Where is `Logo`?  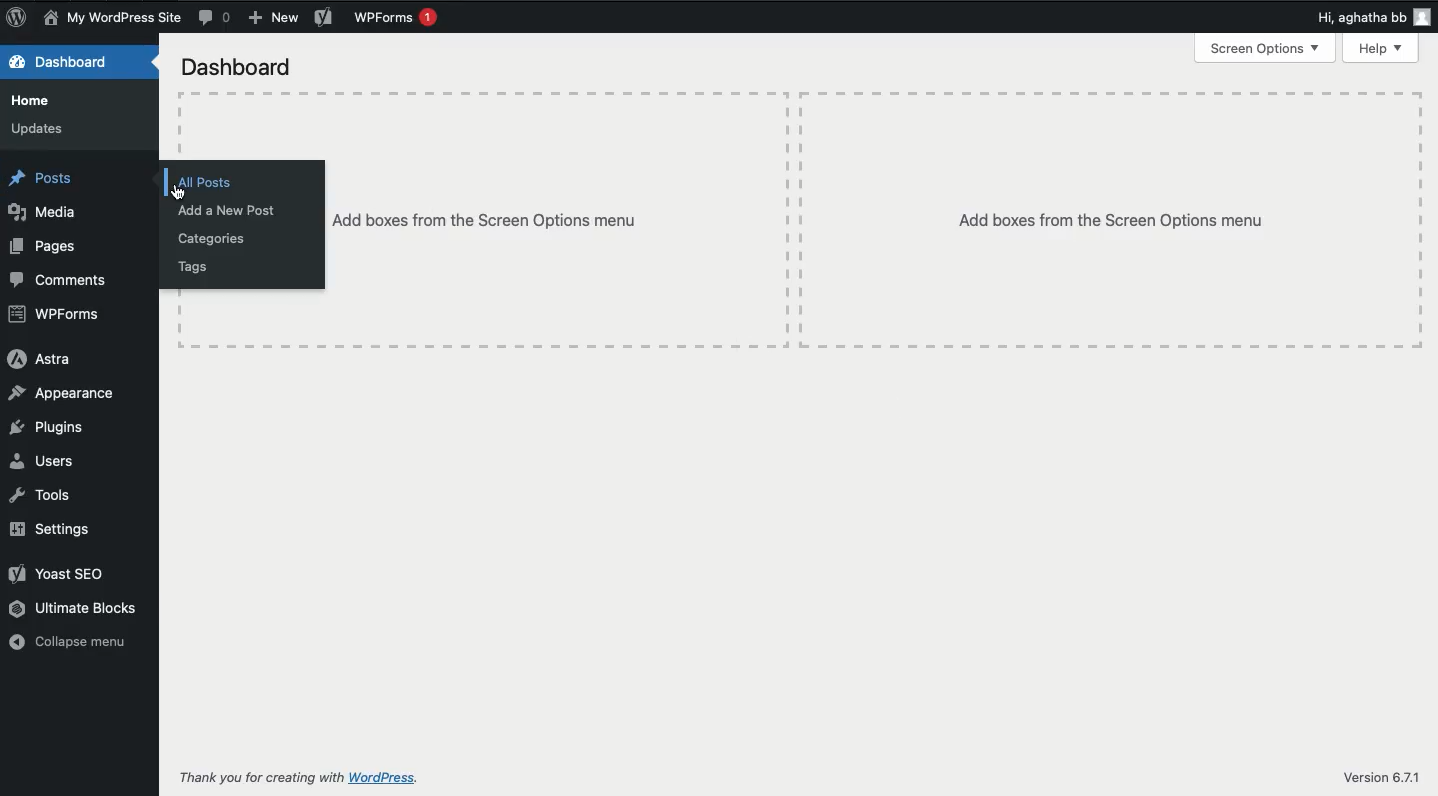
Logo is located at coordinates (16, 16).